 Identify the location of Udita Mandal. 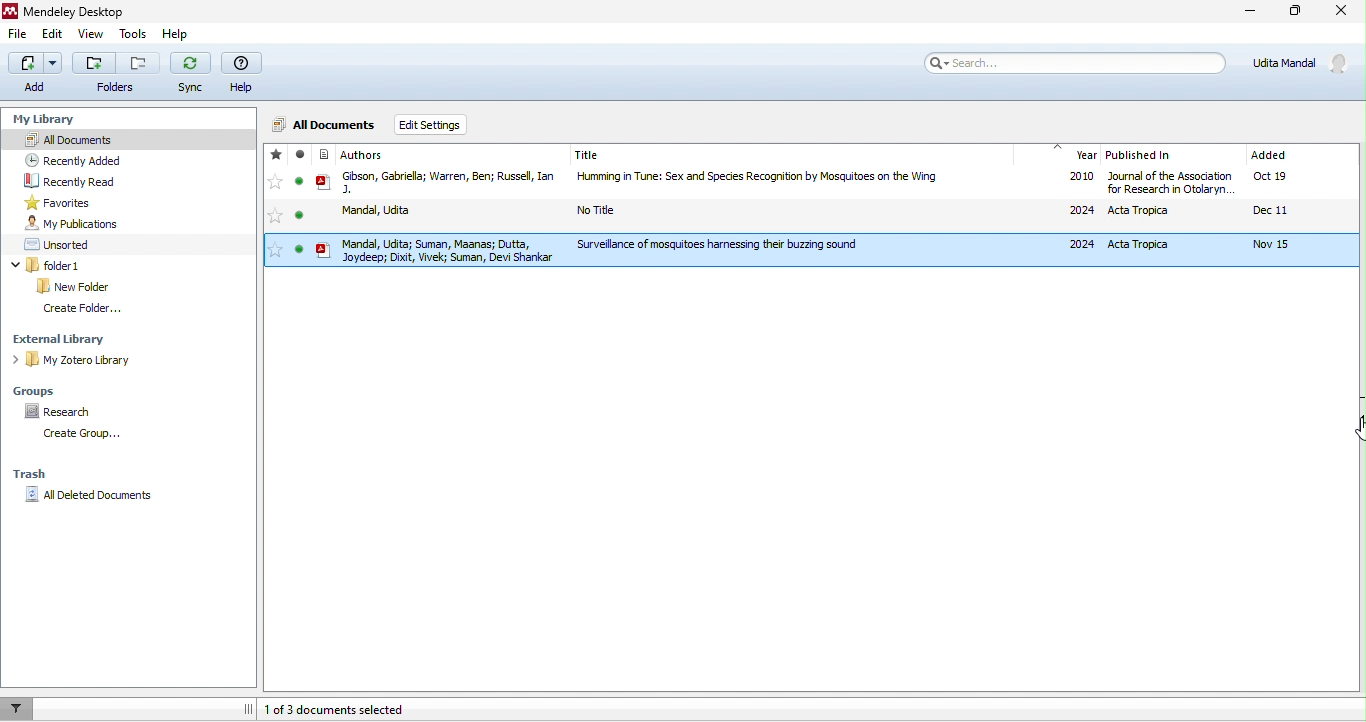
(1296, 63).